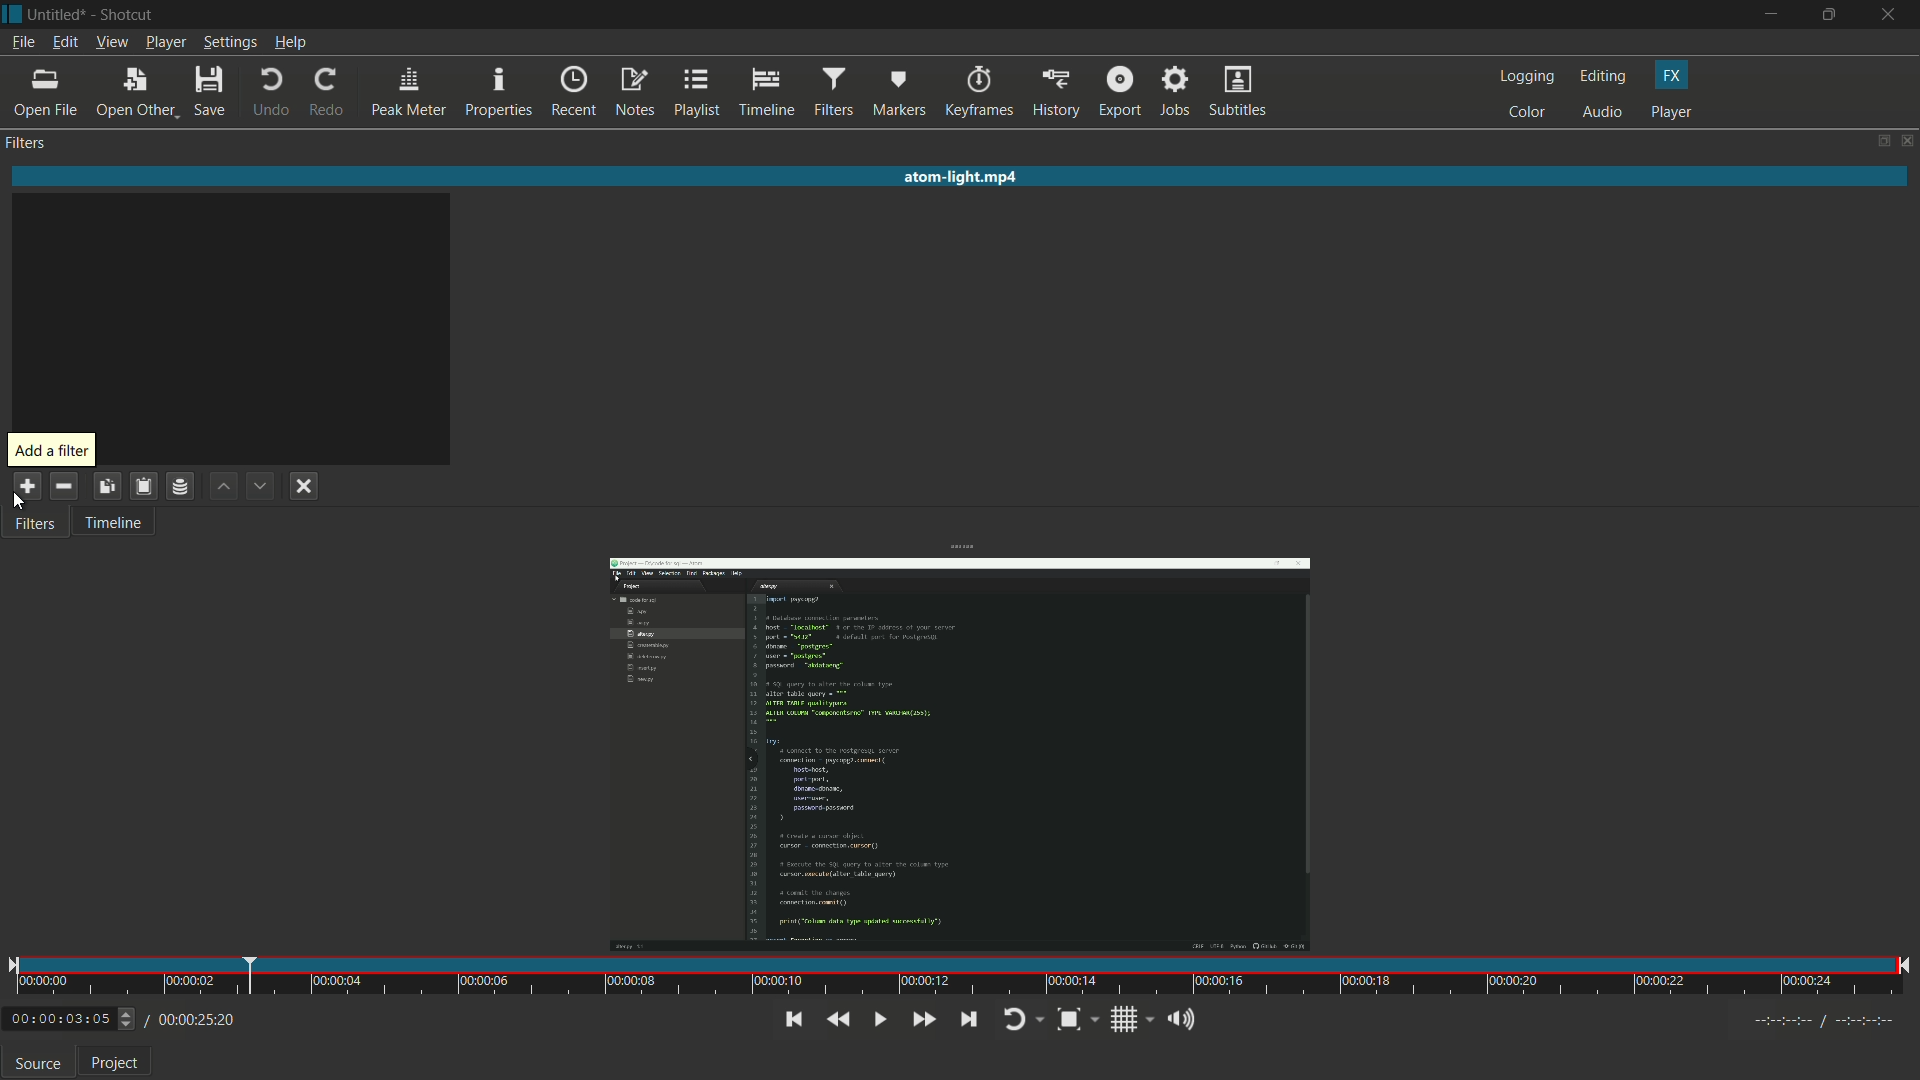 This screenshot has height=1080, width=1920. Describe the element at coordinates (111, 525) in the screenshot. I see `timeline` at that location.